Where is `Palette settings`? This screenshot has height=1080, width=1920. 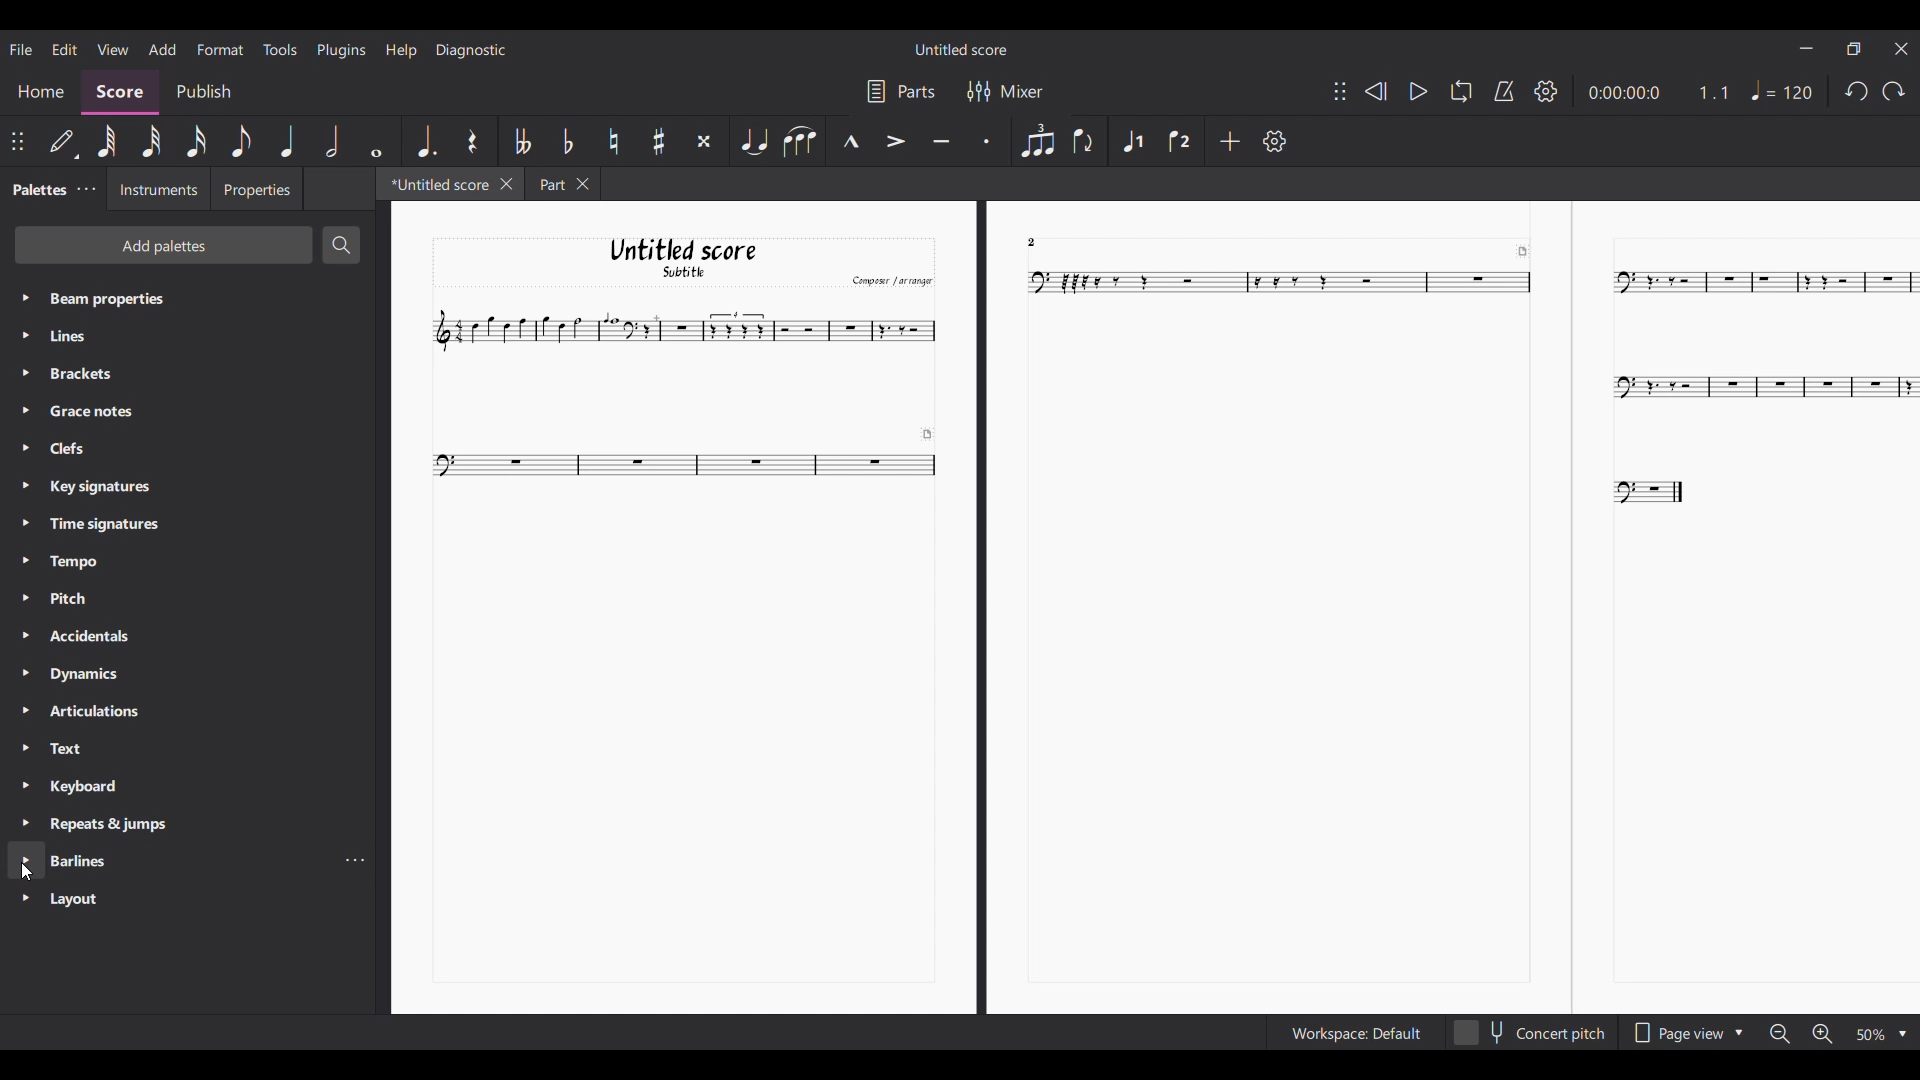
Palette settings is located at coordinates (79, 785).